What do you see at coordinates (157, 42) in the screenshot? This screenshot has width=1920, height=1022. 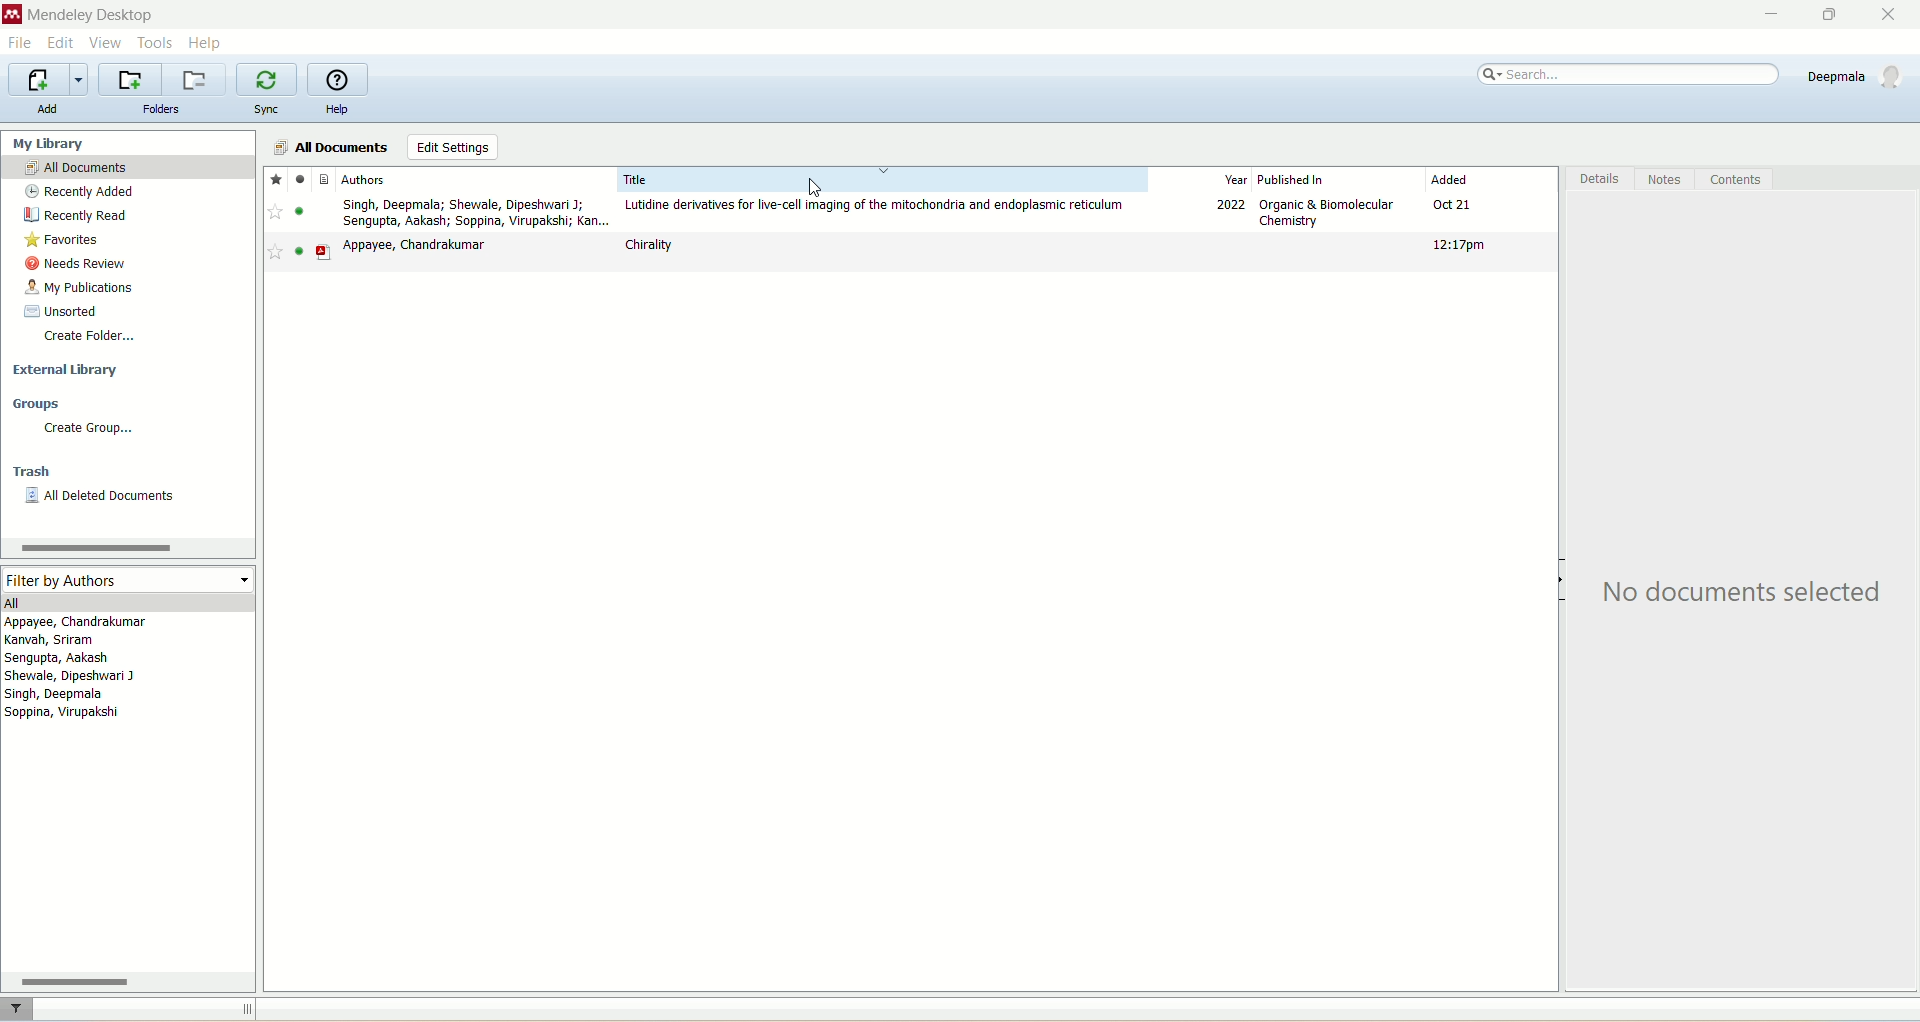 I see `tools` at bounding box center [157, 42].